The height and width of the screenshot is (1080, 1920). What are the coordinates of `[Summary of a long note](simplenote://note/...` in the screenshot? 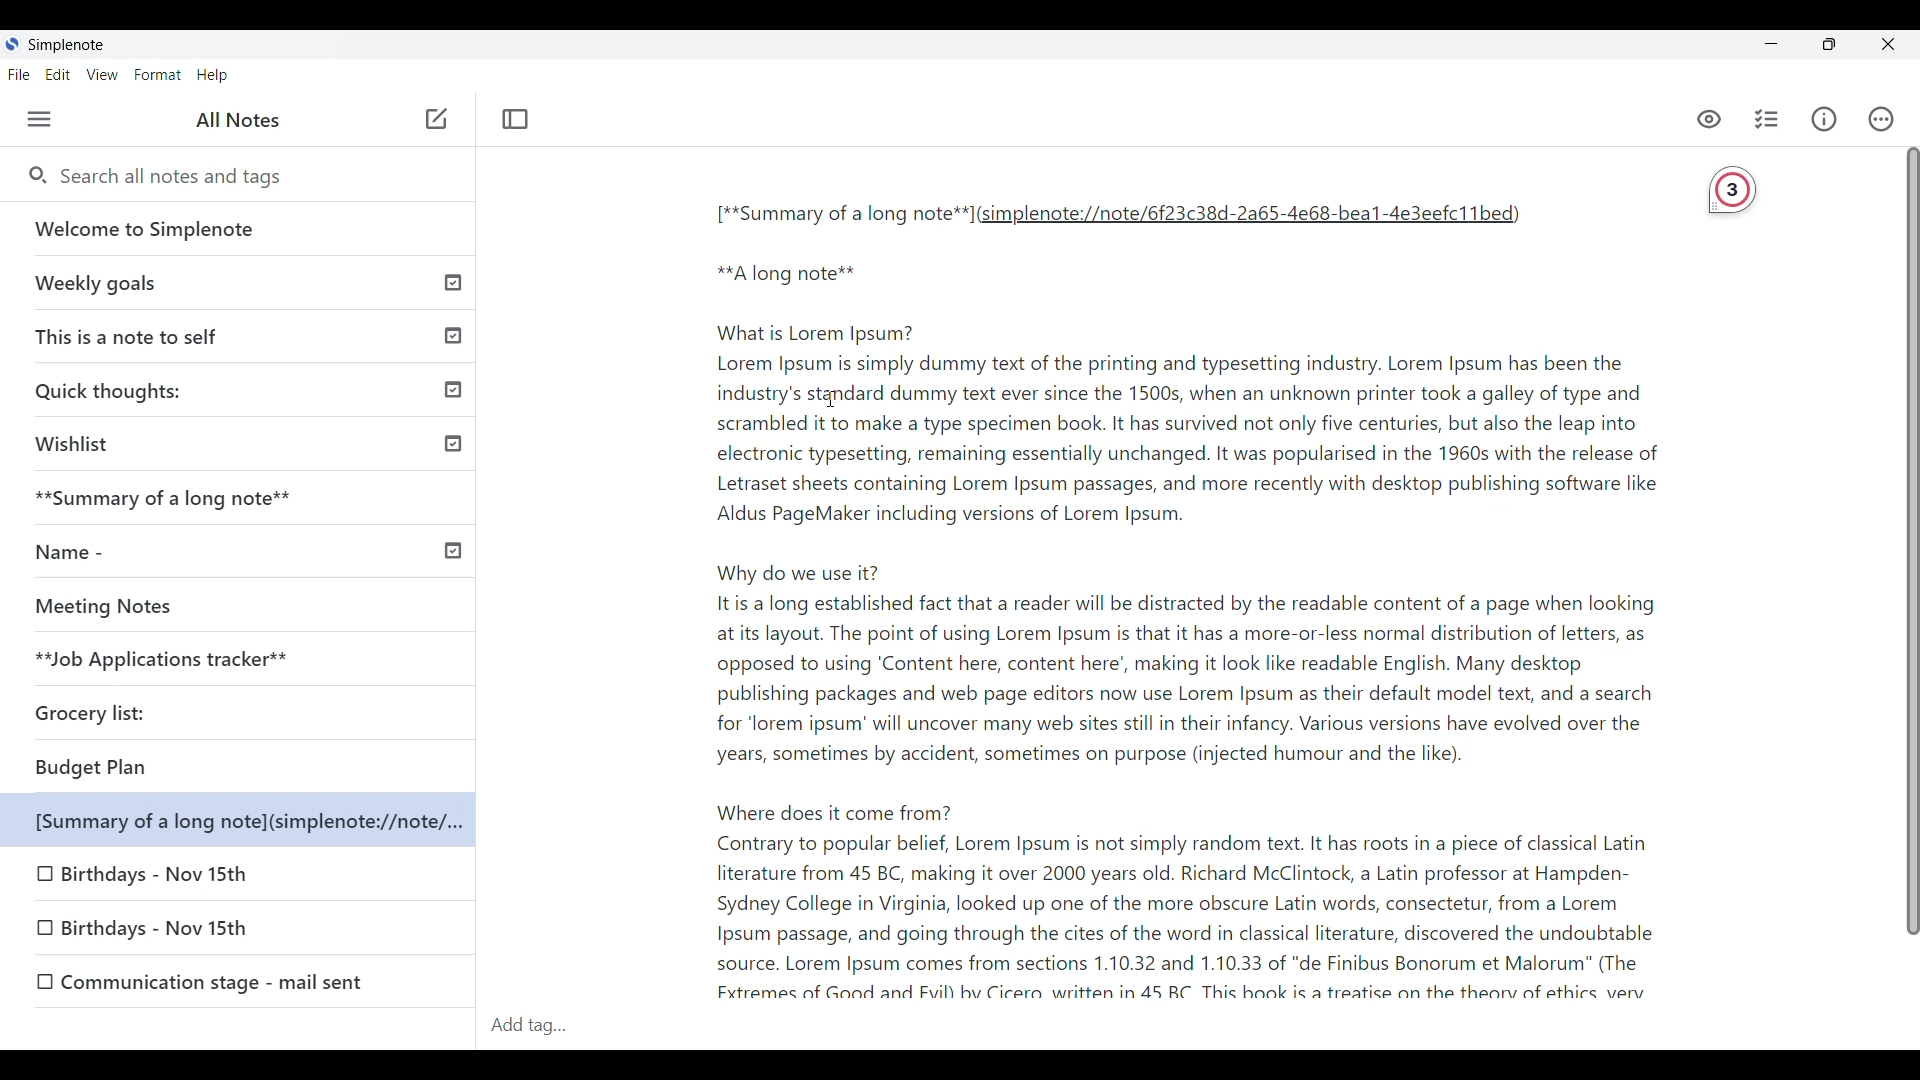 It's located at (247, 821).